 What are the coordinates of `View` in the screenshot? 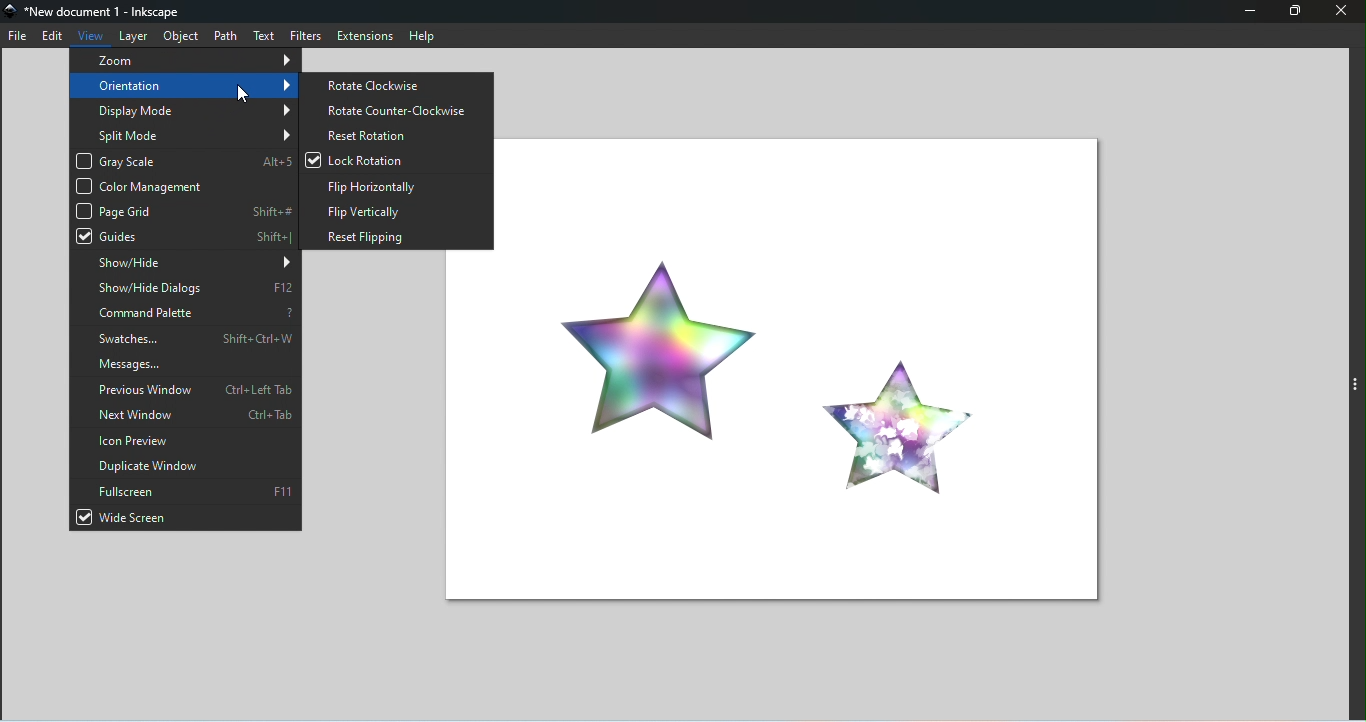 It's located at (90, 35).